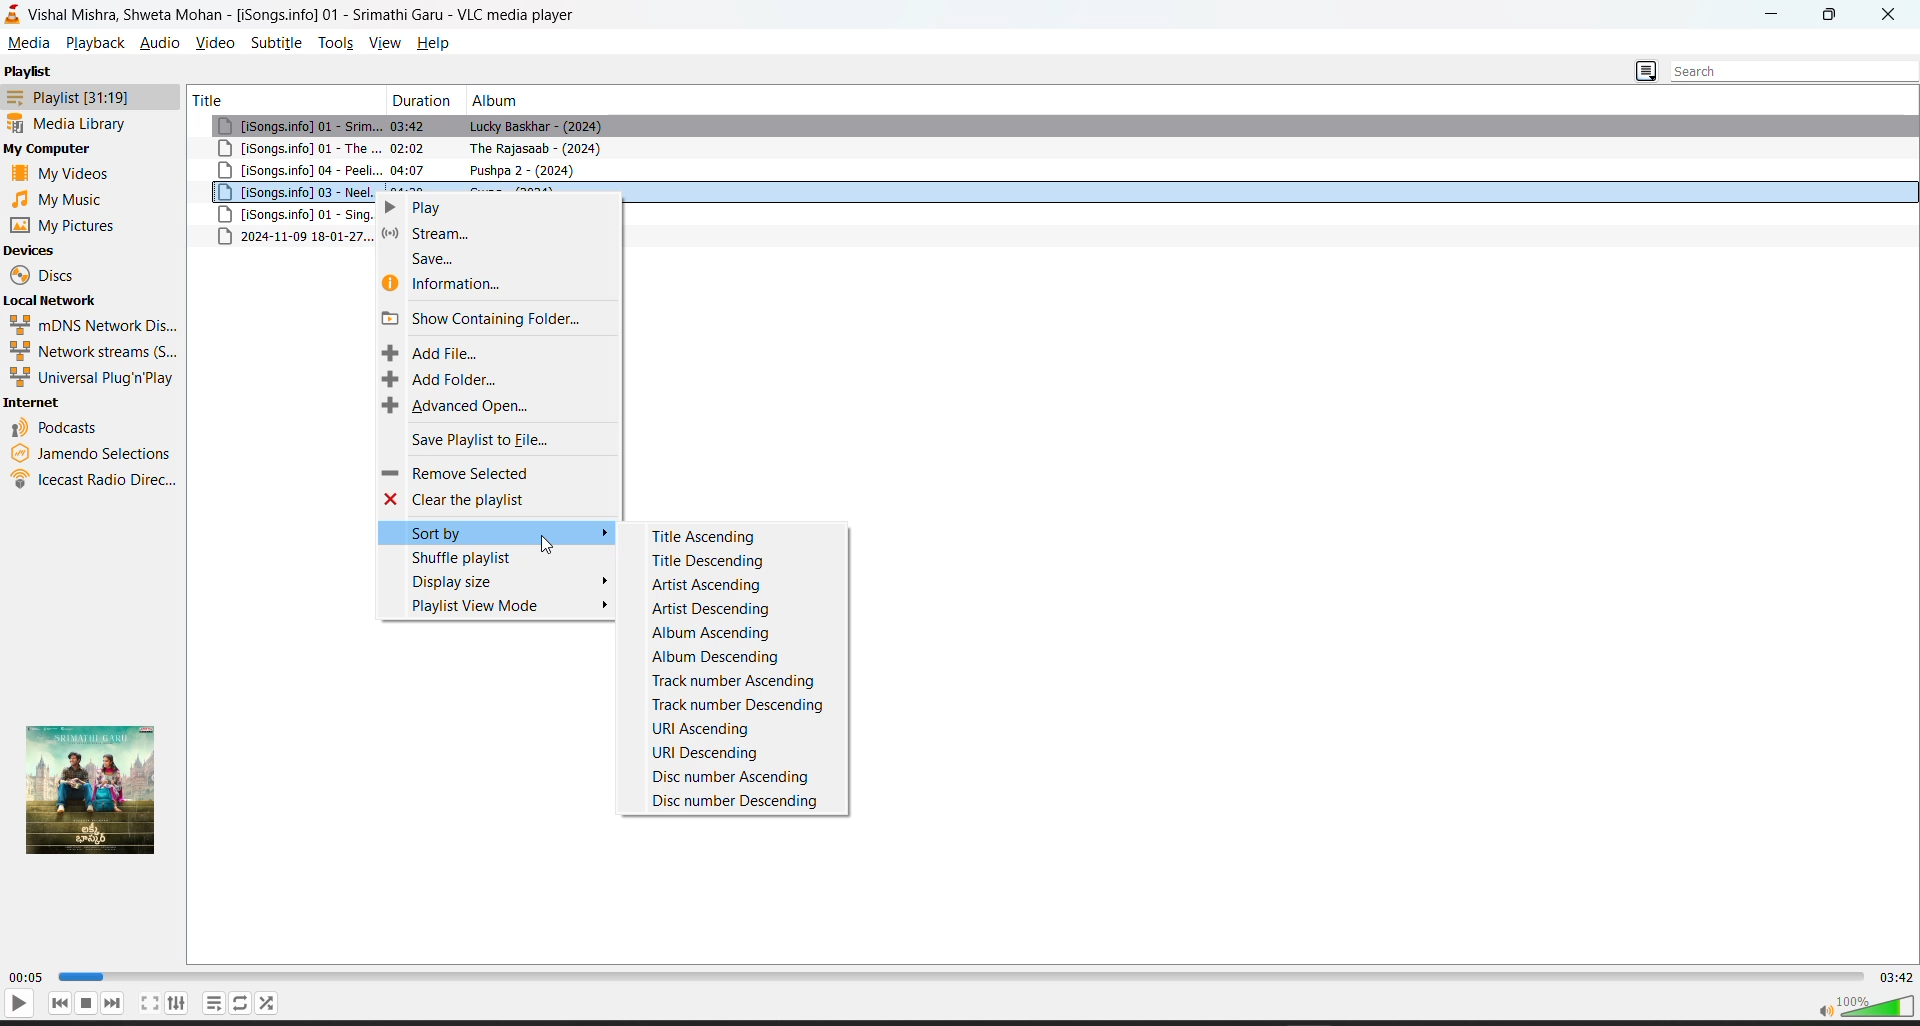 Image resolution: width=1920 pixels, height=1026 pixels. I want to click on song, so click(1052, 149).